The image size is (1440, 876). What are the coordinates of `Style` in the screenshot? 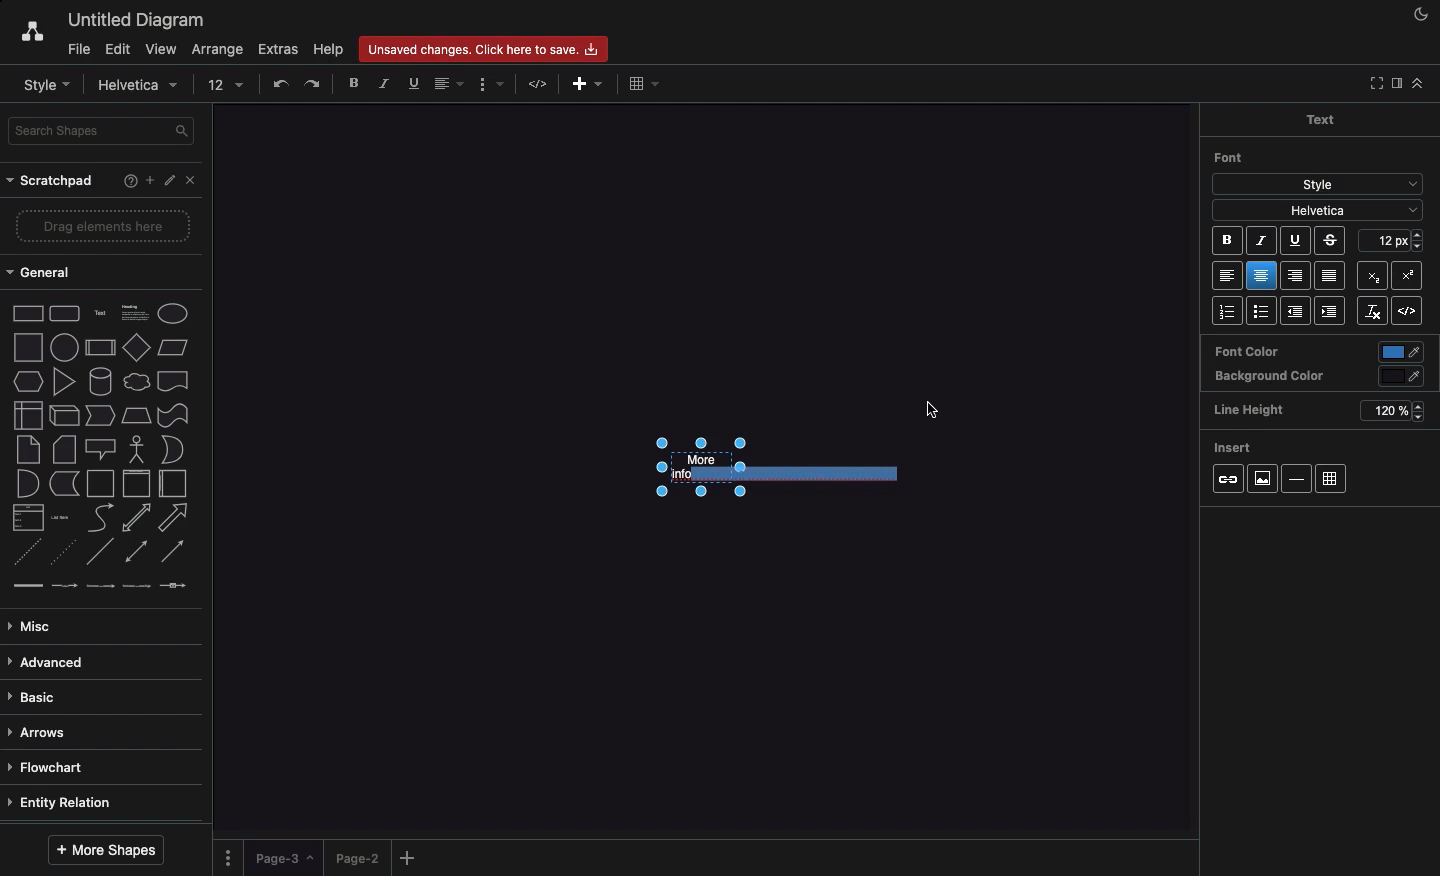 It's located at (46, 84).